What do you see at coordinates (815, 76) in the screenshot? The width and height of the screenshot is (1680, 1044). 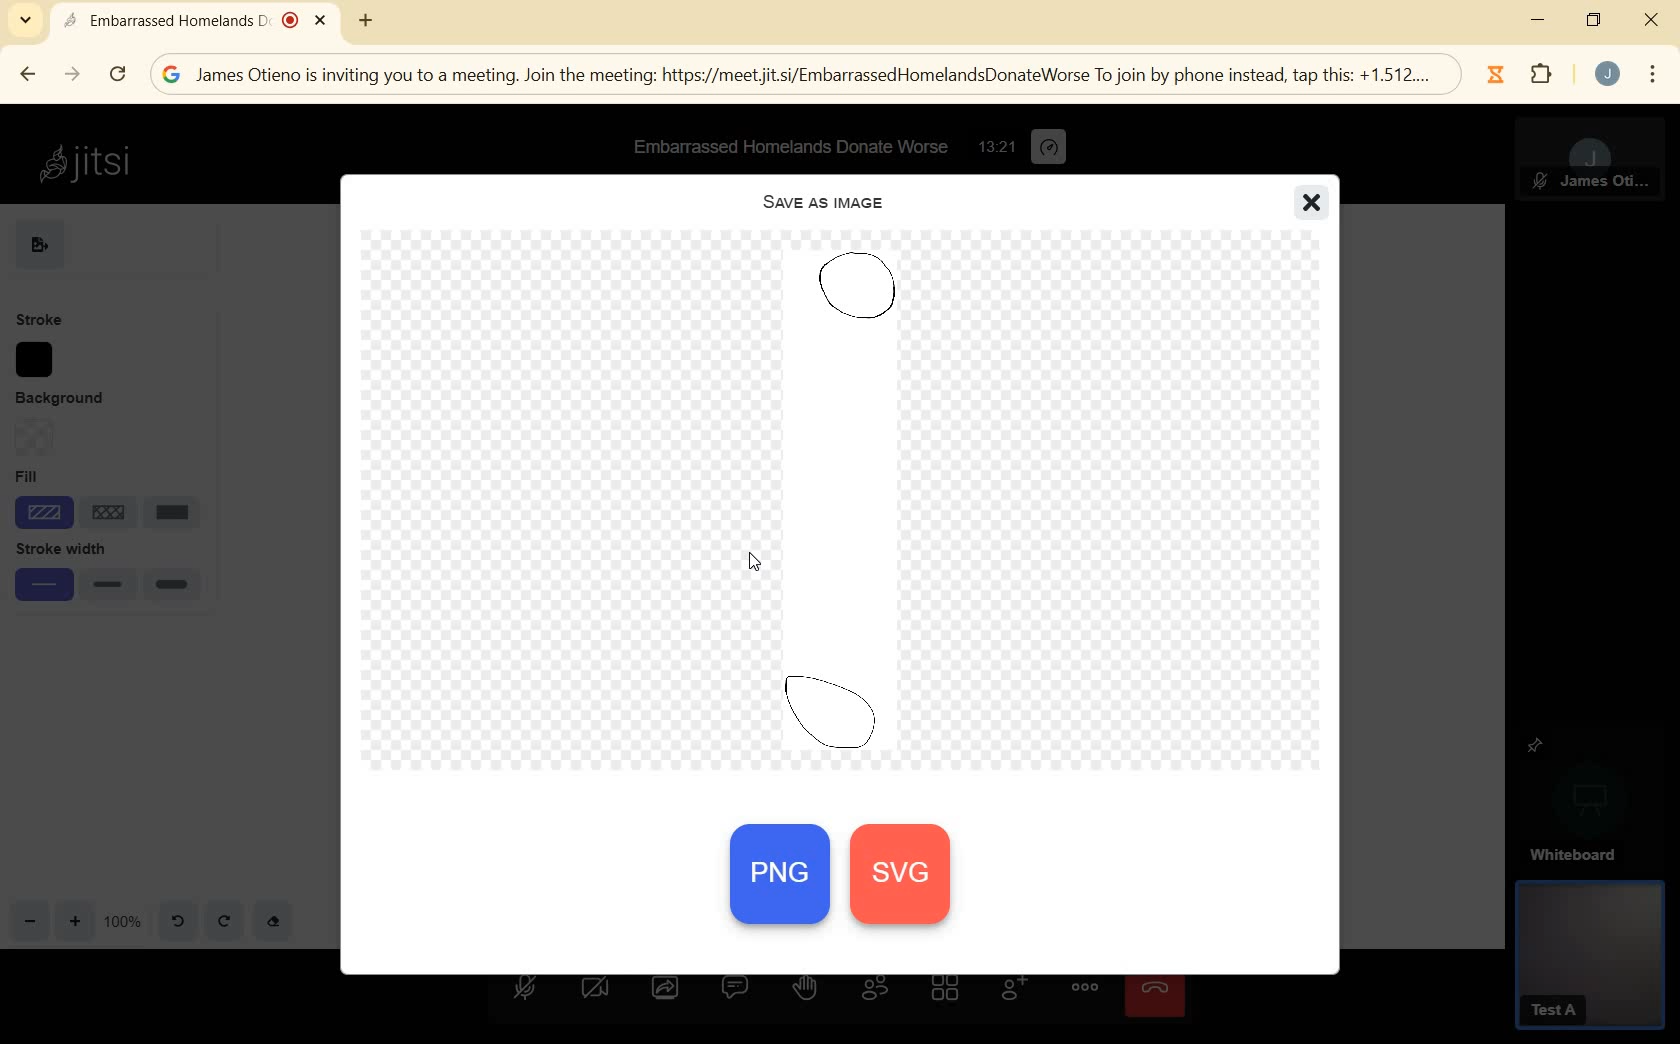 I see `; James Otieno is inviting you to a meeting. Join the meeting: https://meetiit.si/EmbarrassedHomelandsDonateWorse To join by phone instead, tap this: +1.512....` at bounding box center [815, 76].